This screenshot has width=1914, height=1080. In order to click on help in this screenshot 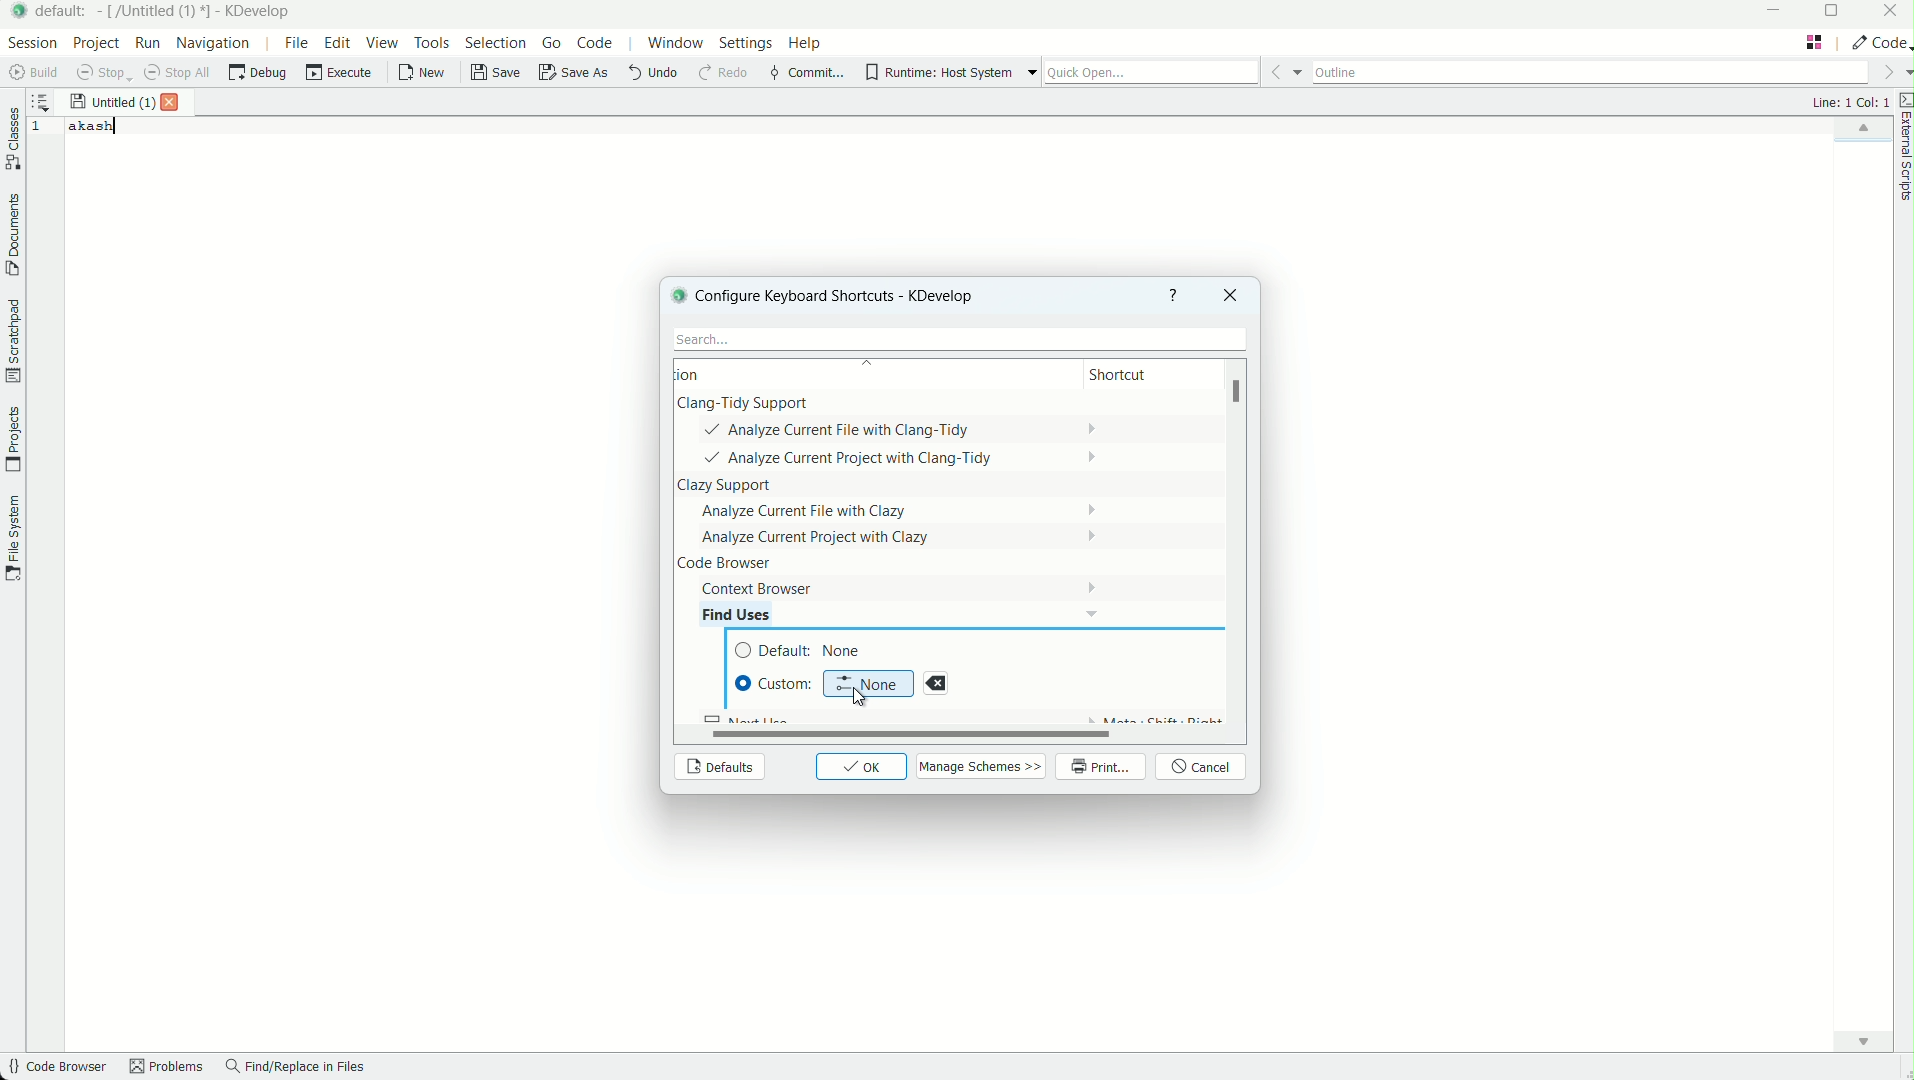, I will do `click(1174, 295)`.